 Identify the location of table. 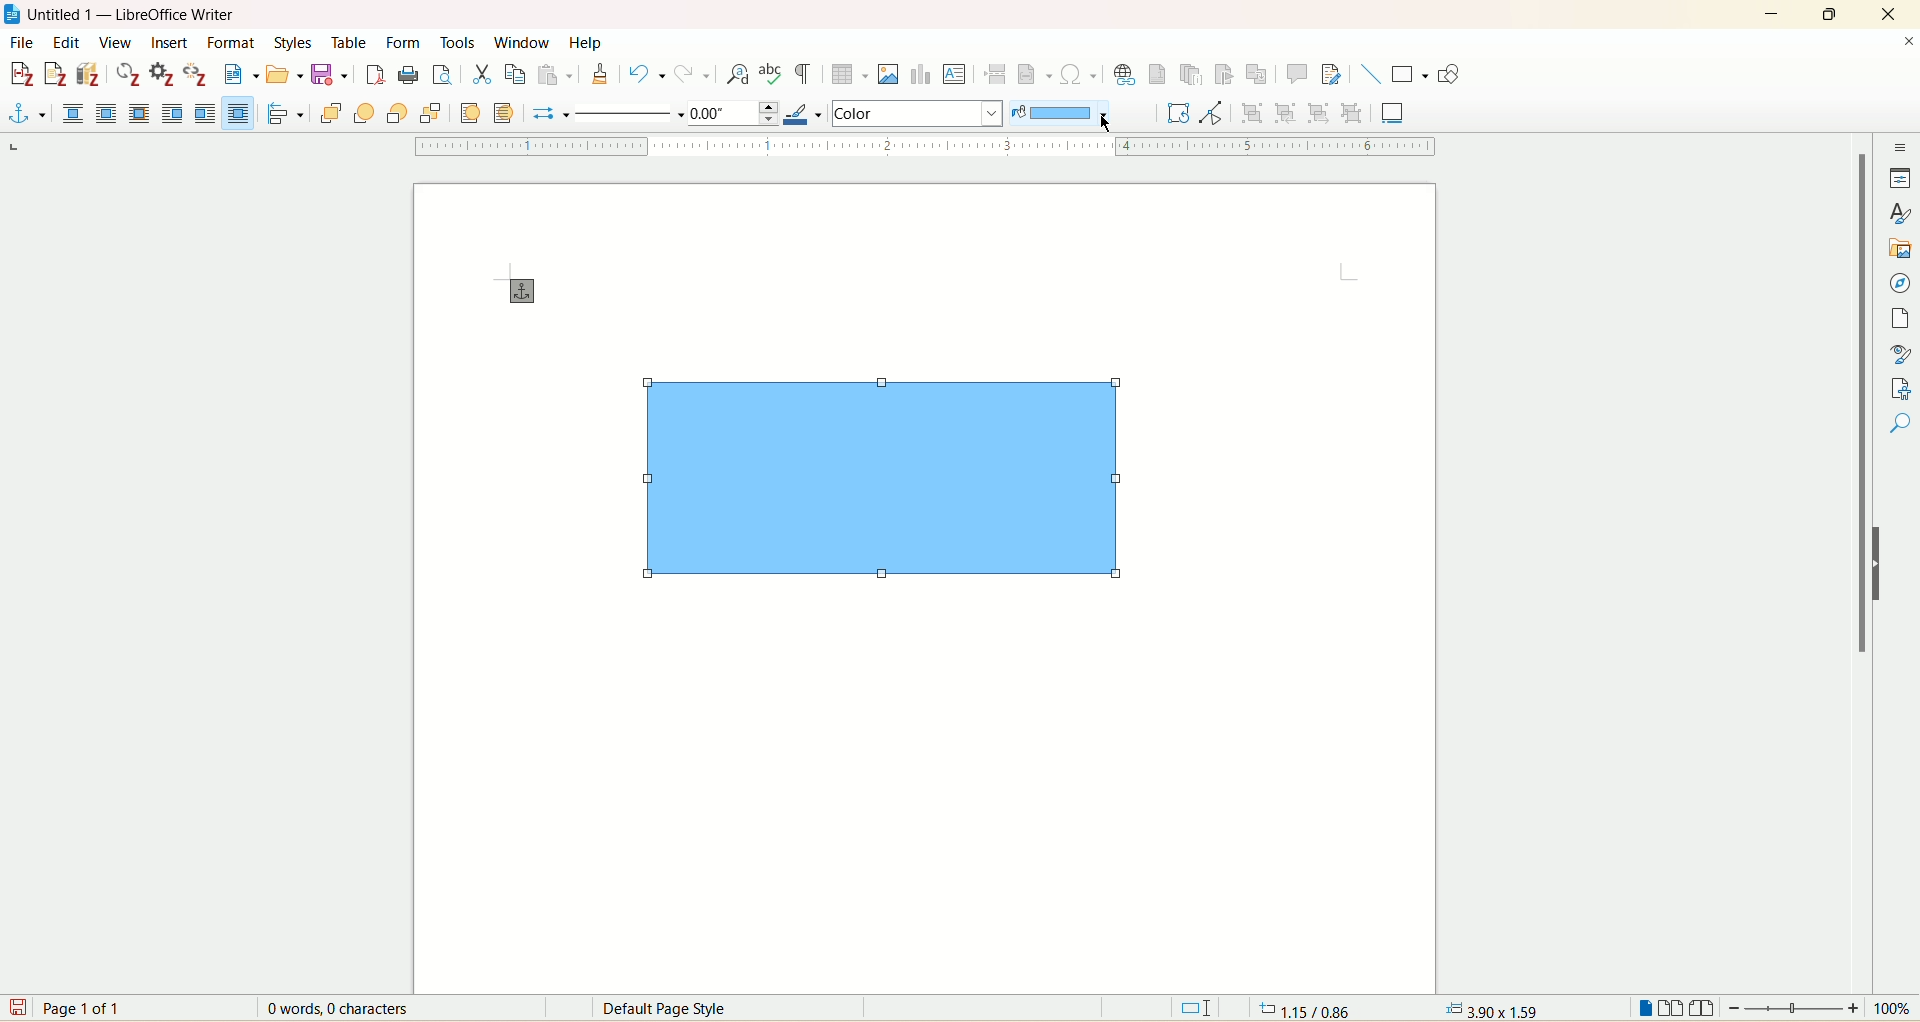
(350, 41).